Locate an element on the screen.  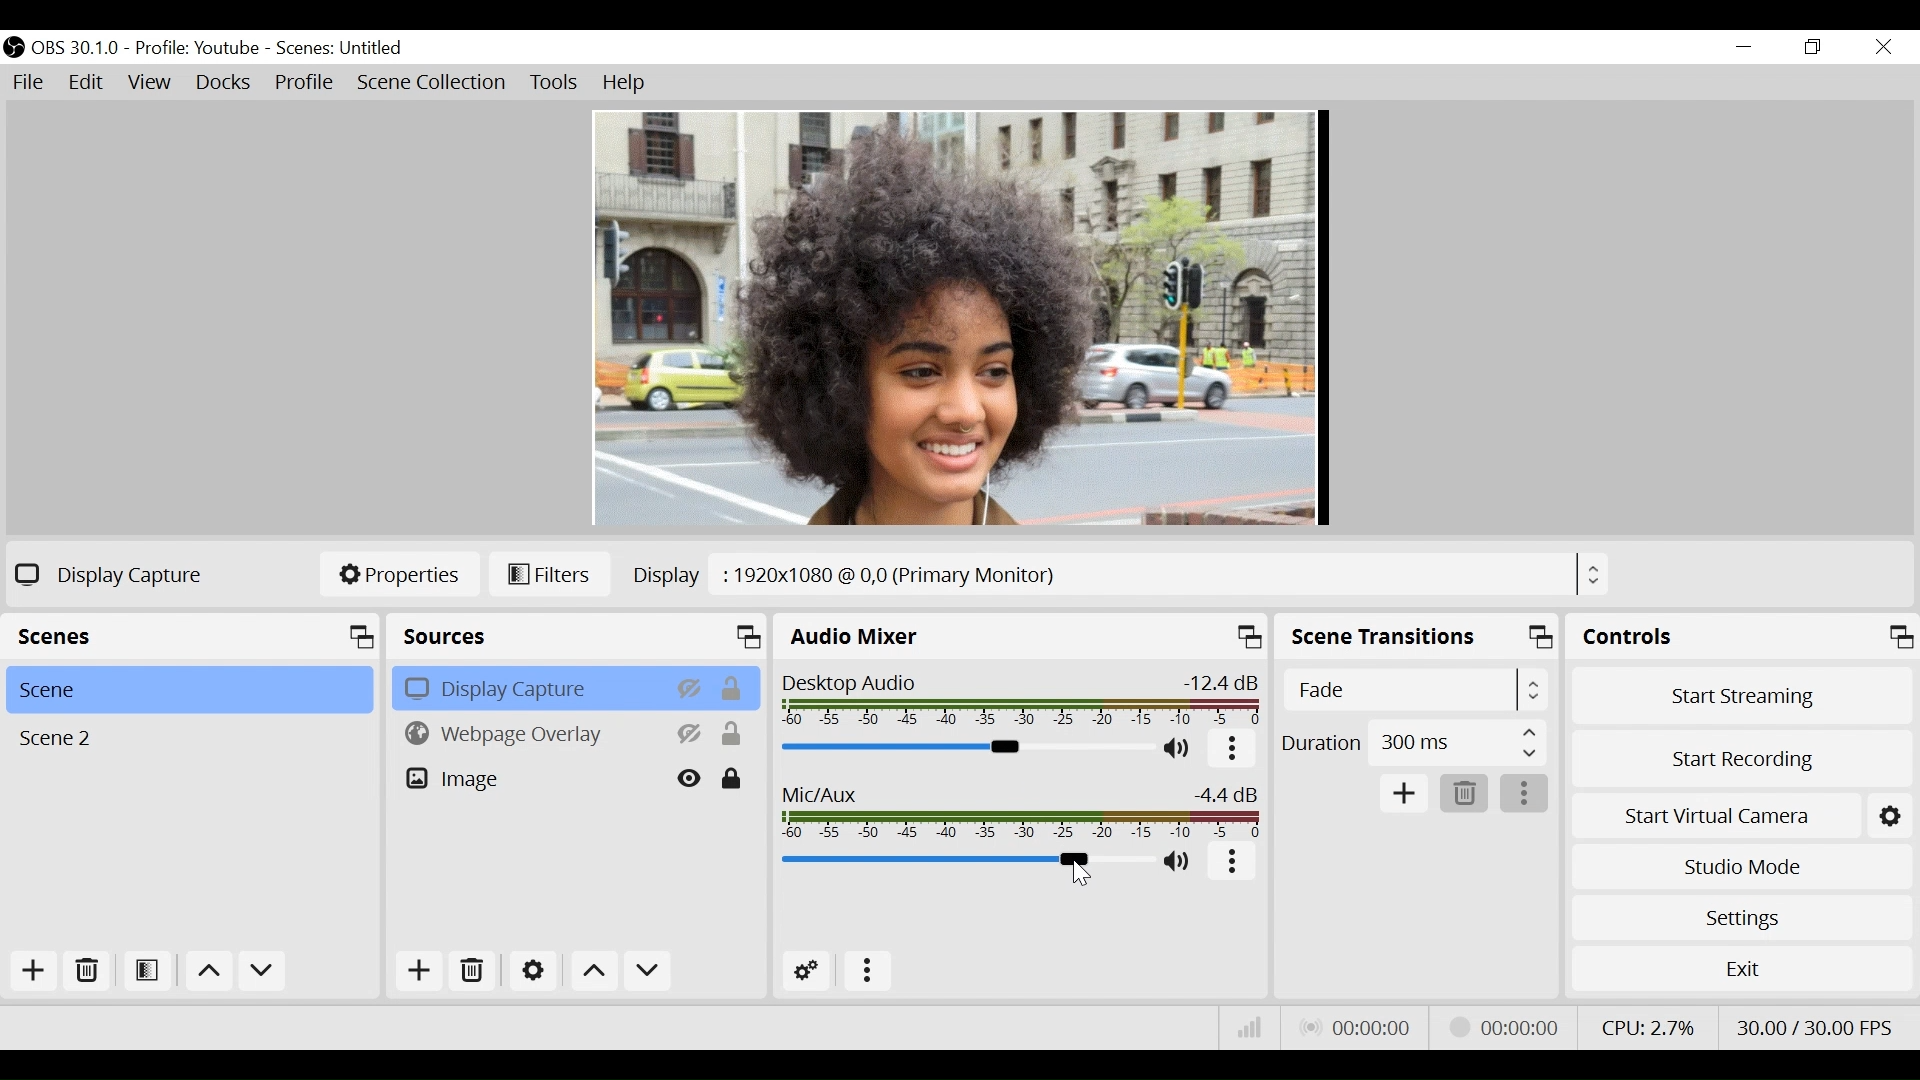
Delete is located at coordinates (1463, 792).